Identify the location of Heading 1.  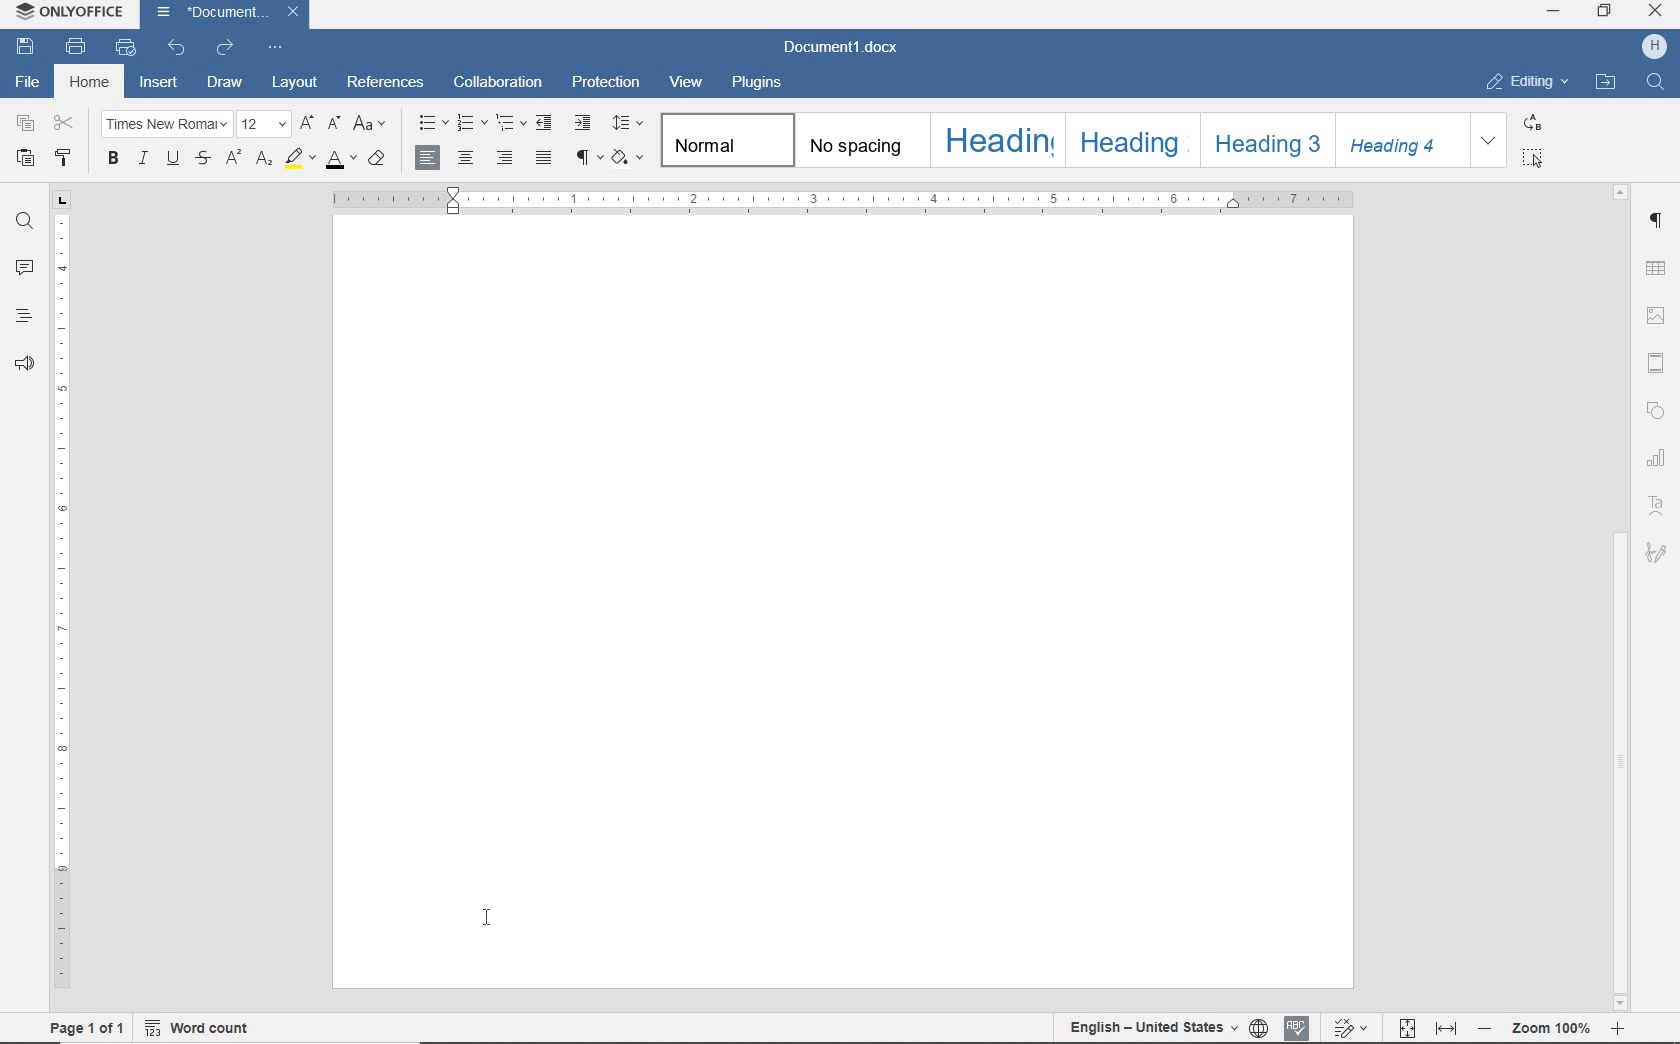
(1000, 141).